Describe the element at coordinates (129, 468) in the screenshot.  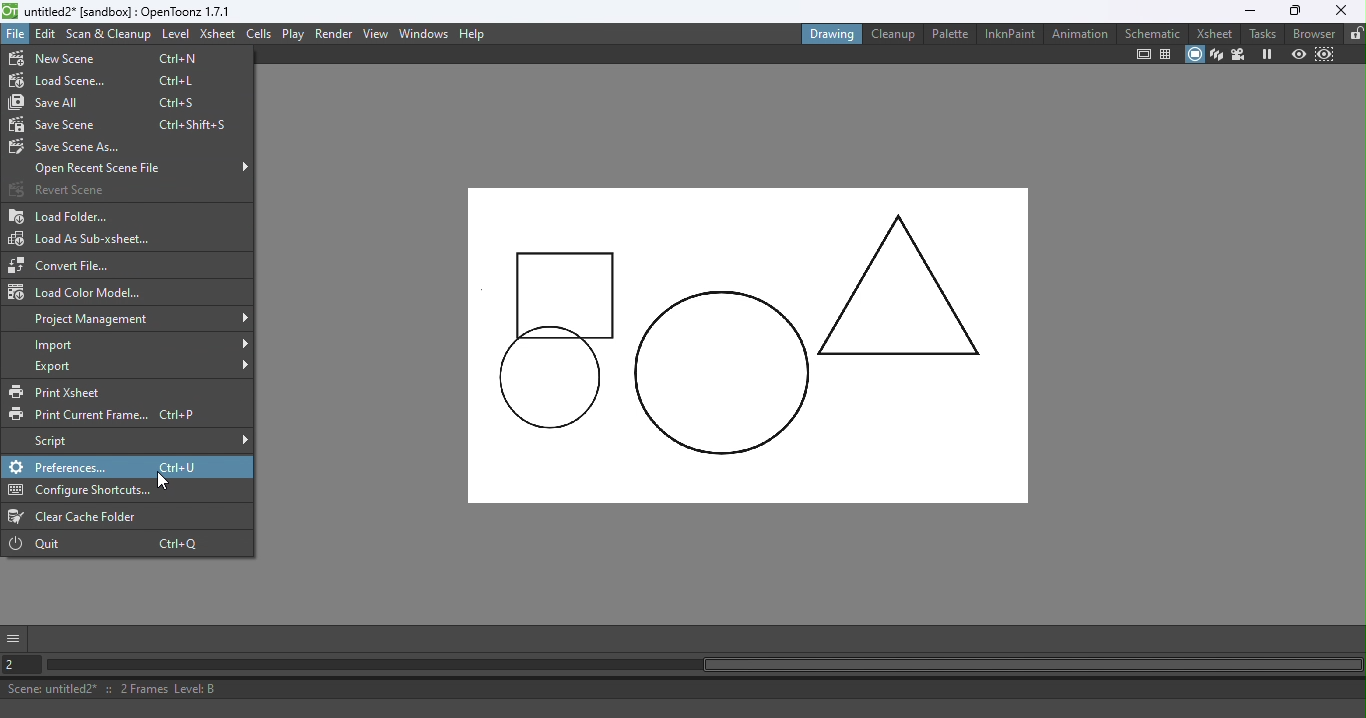
I see `Preferences` at that location.